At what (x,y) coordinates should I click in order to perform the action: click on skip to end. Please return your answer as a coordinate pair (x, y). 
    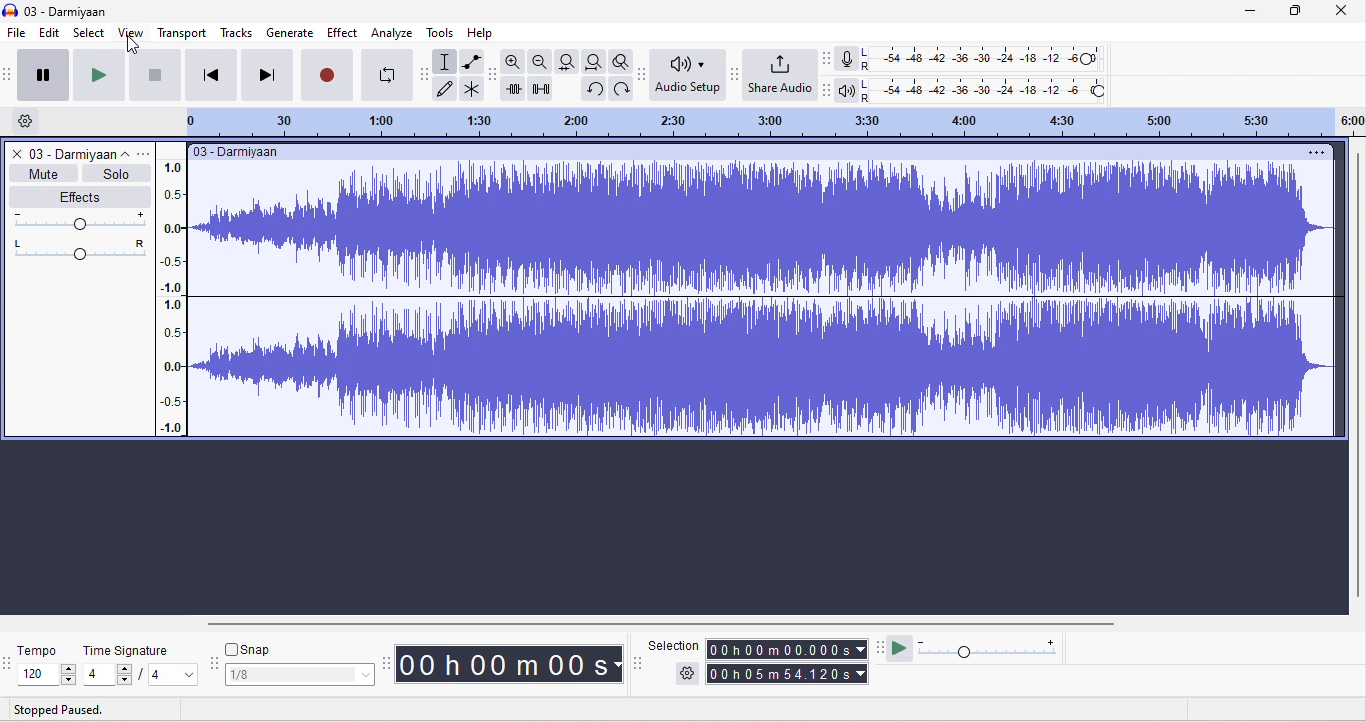
    Looking at the image, I should click on (267, 74).